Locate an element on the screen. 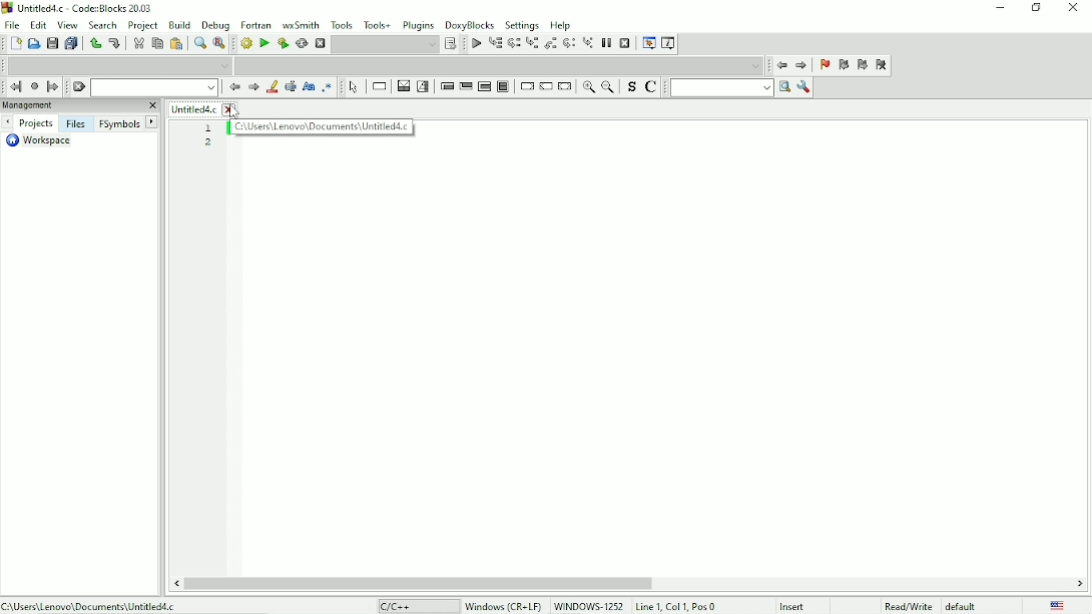 This screenshot has width=1092, height=614. Open is located at coordinates (34, 43).